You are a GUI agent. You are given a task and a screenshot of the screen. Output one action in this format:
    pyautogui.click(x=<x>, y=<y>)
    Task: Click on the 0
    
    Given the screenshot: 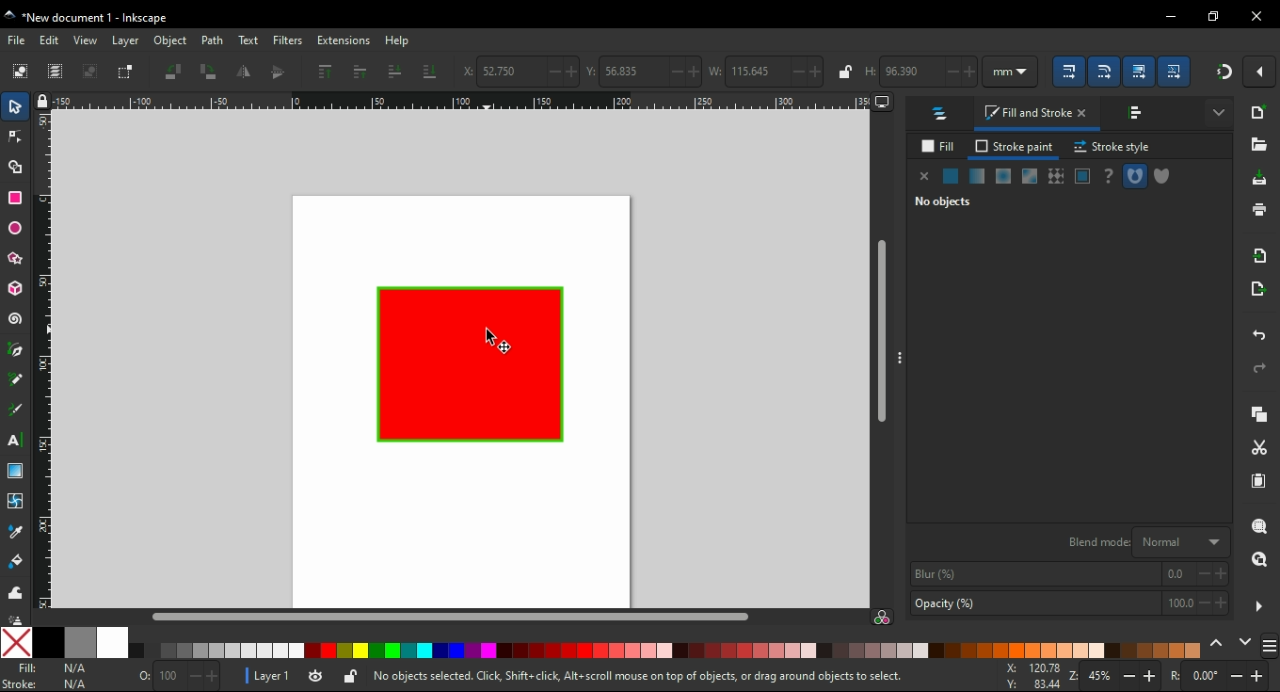 What is the action you would take?
    pyautogui.click(x=1178, y=575)
    